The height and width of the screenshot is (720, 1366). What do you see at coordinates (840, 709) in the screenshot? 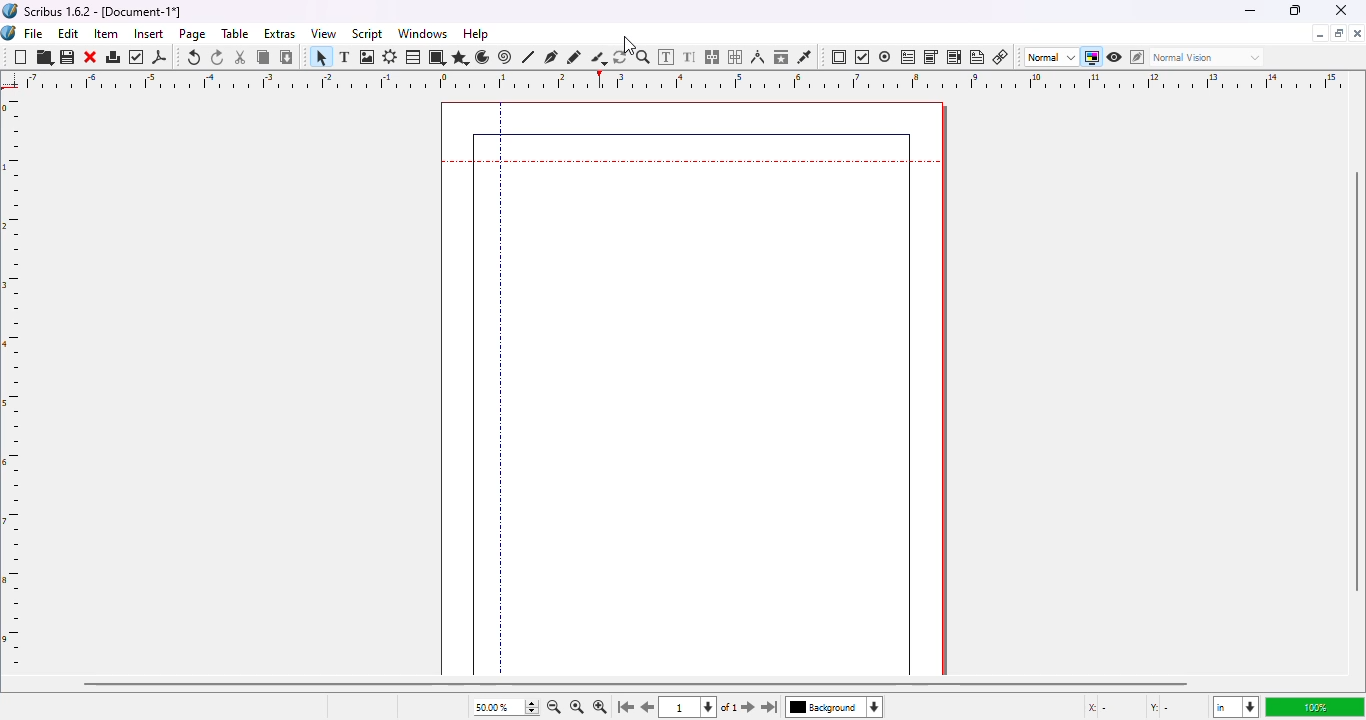
I see `background` at bounding box center [840, 709].